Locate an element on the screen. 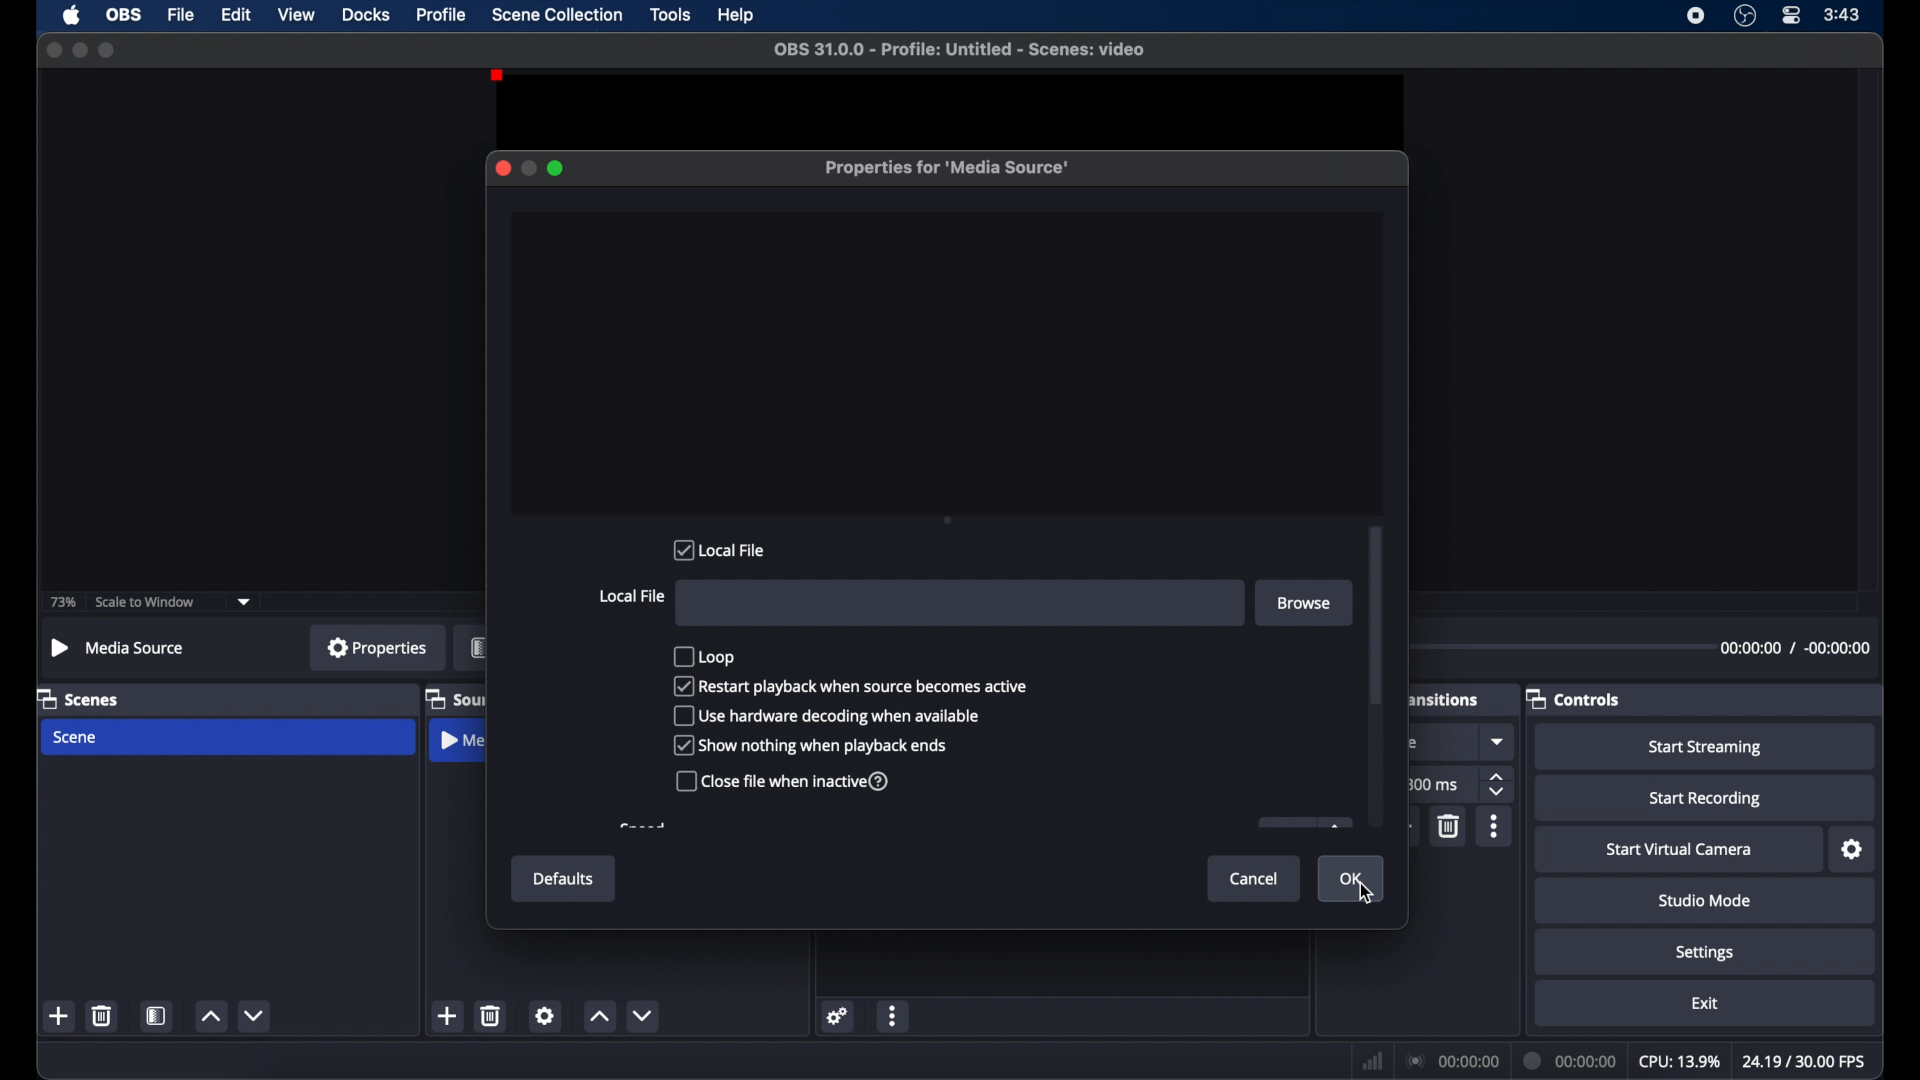  settings is located at coordinates (1706, 954).